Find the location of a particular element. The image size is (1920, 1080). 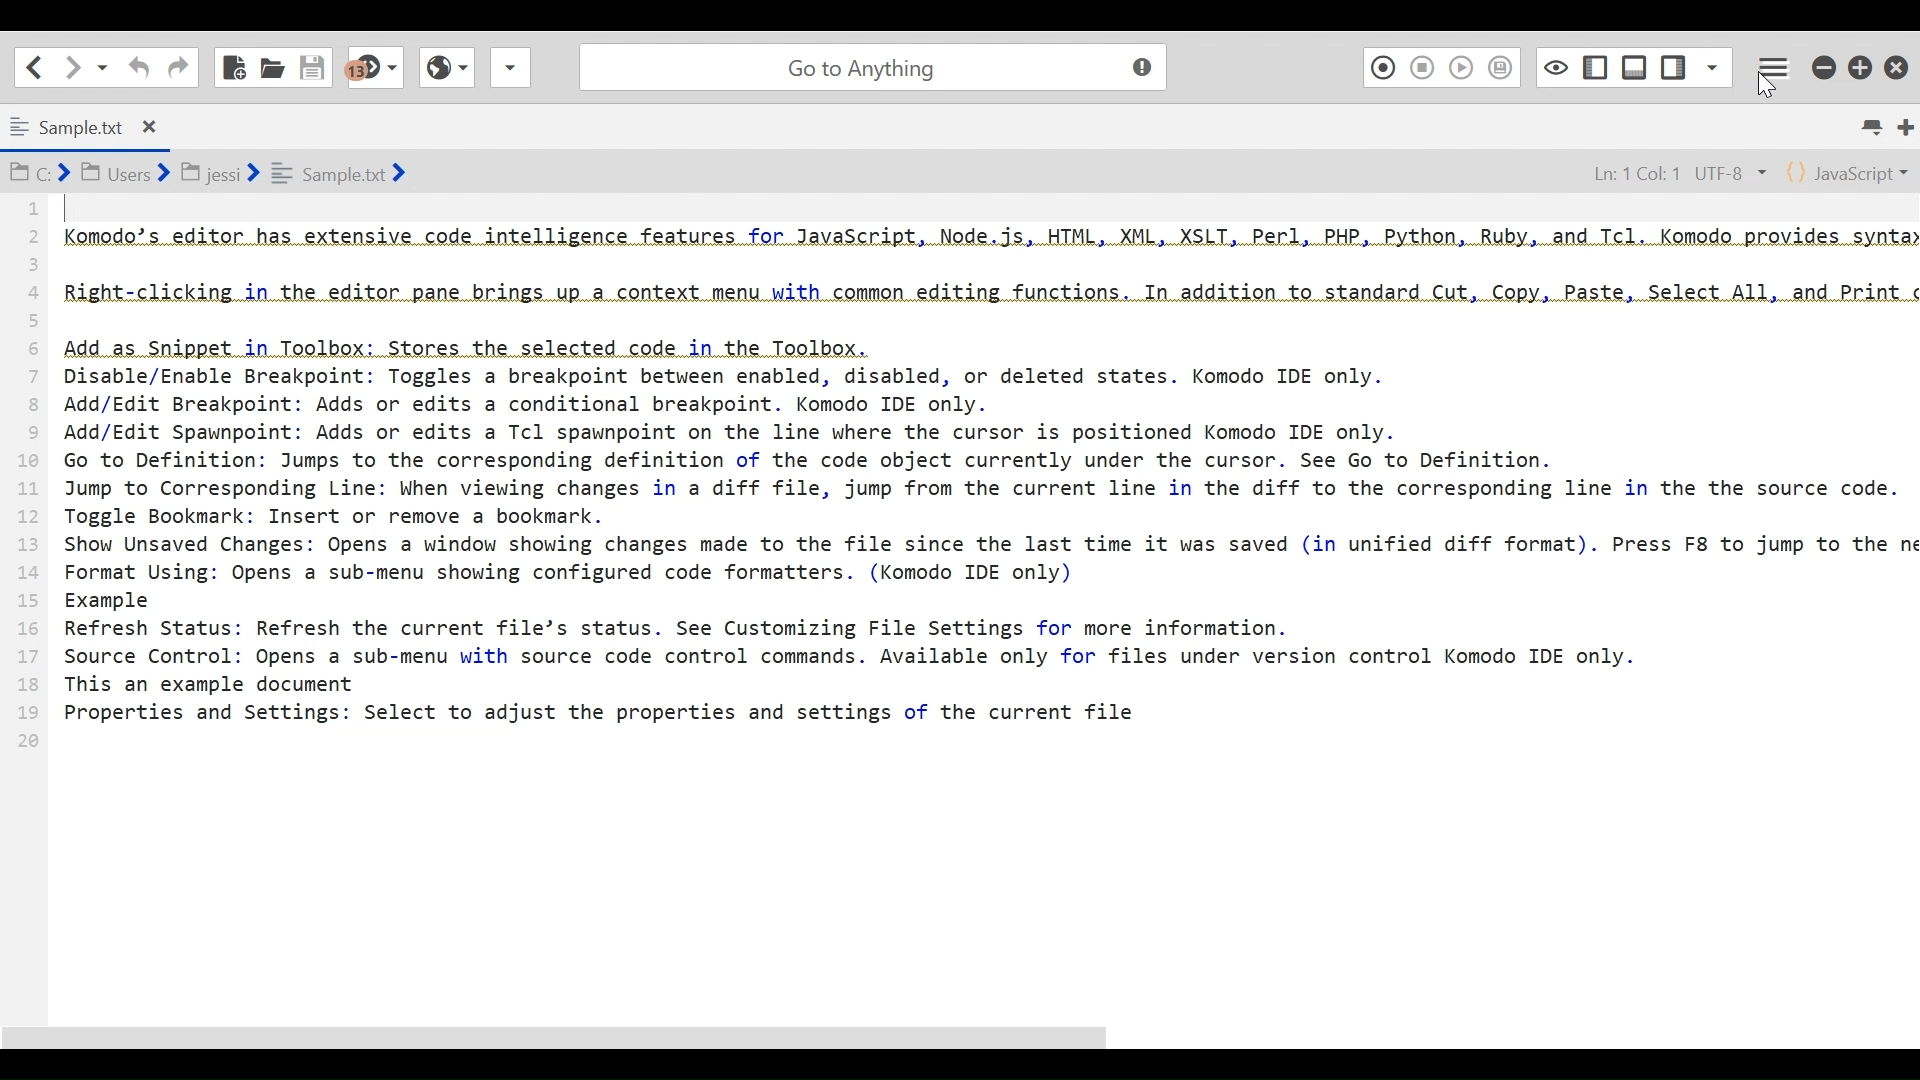

Close is located at coordinates (1899, 62).